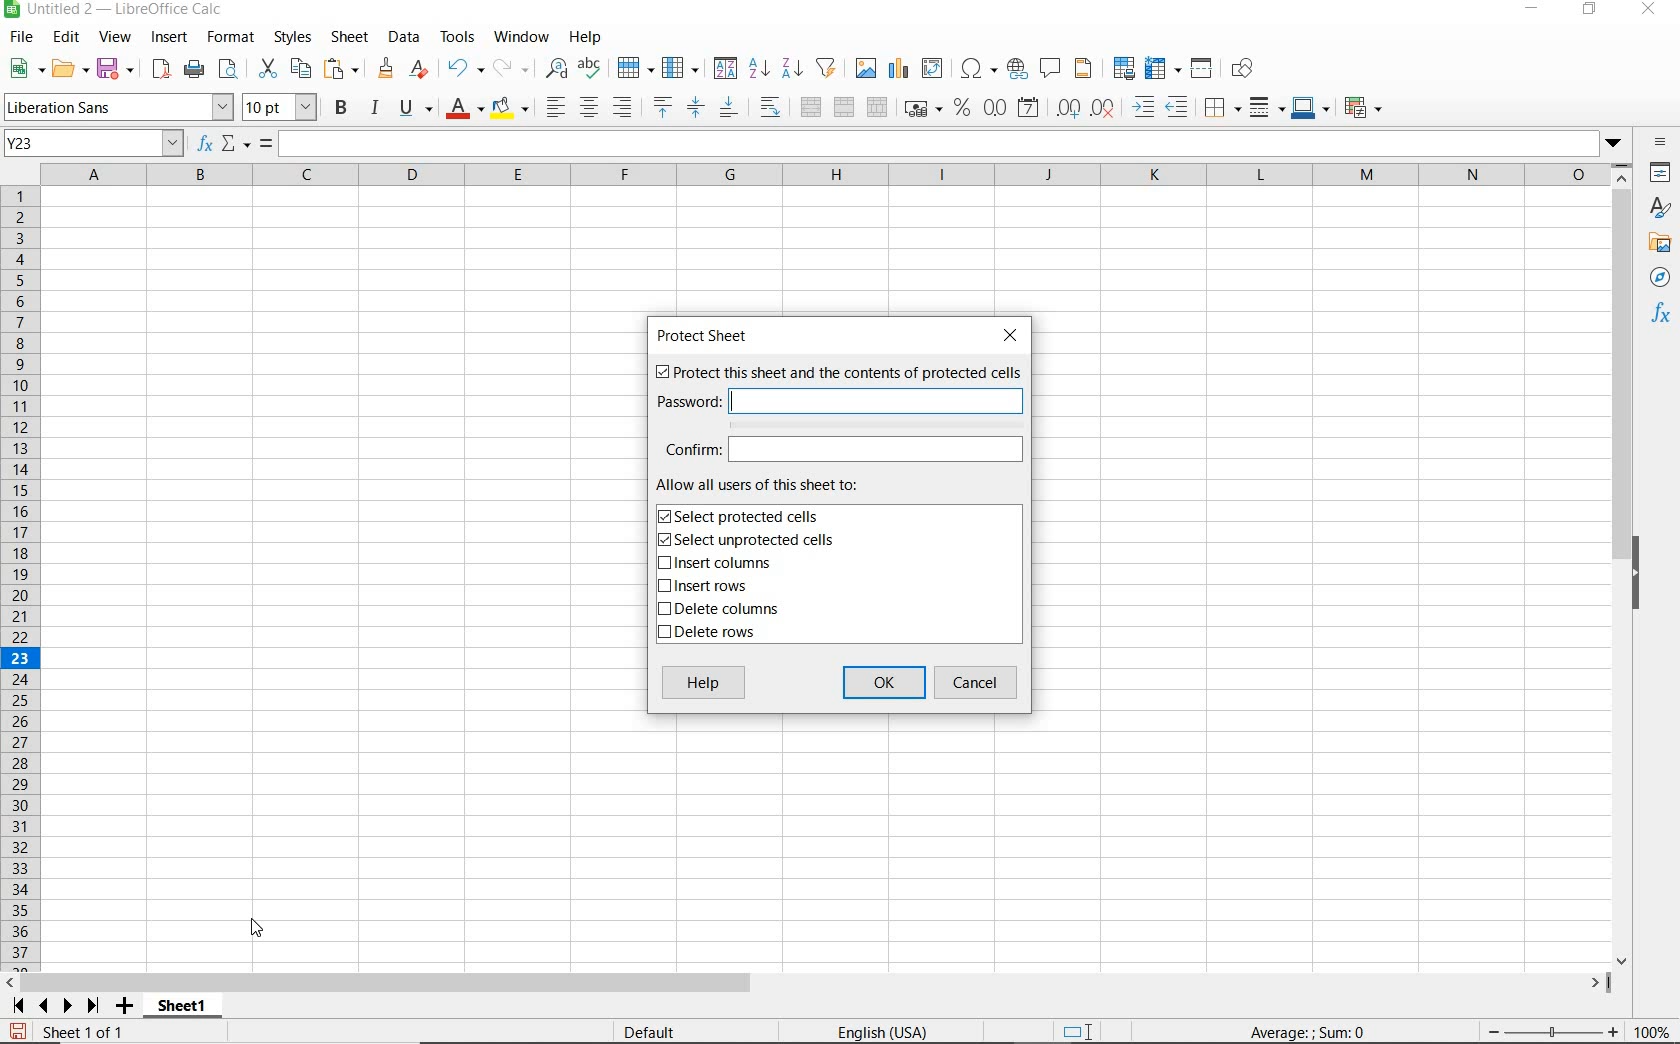 This screenshot has width=1680, height=1044. Describe the element at coordinates (456, 37) in the screenshot. I see `TOOLS` at that location.